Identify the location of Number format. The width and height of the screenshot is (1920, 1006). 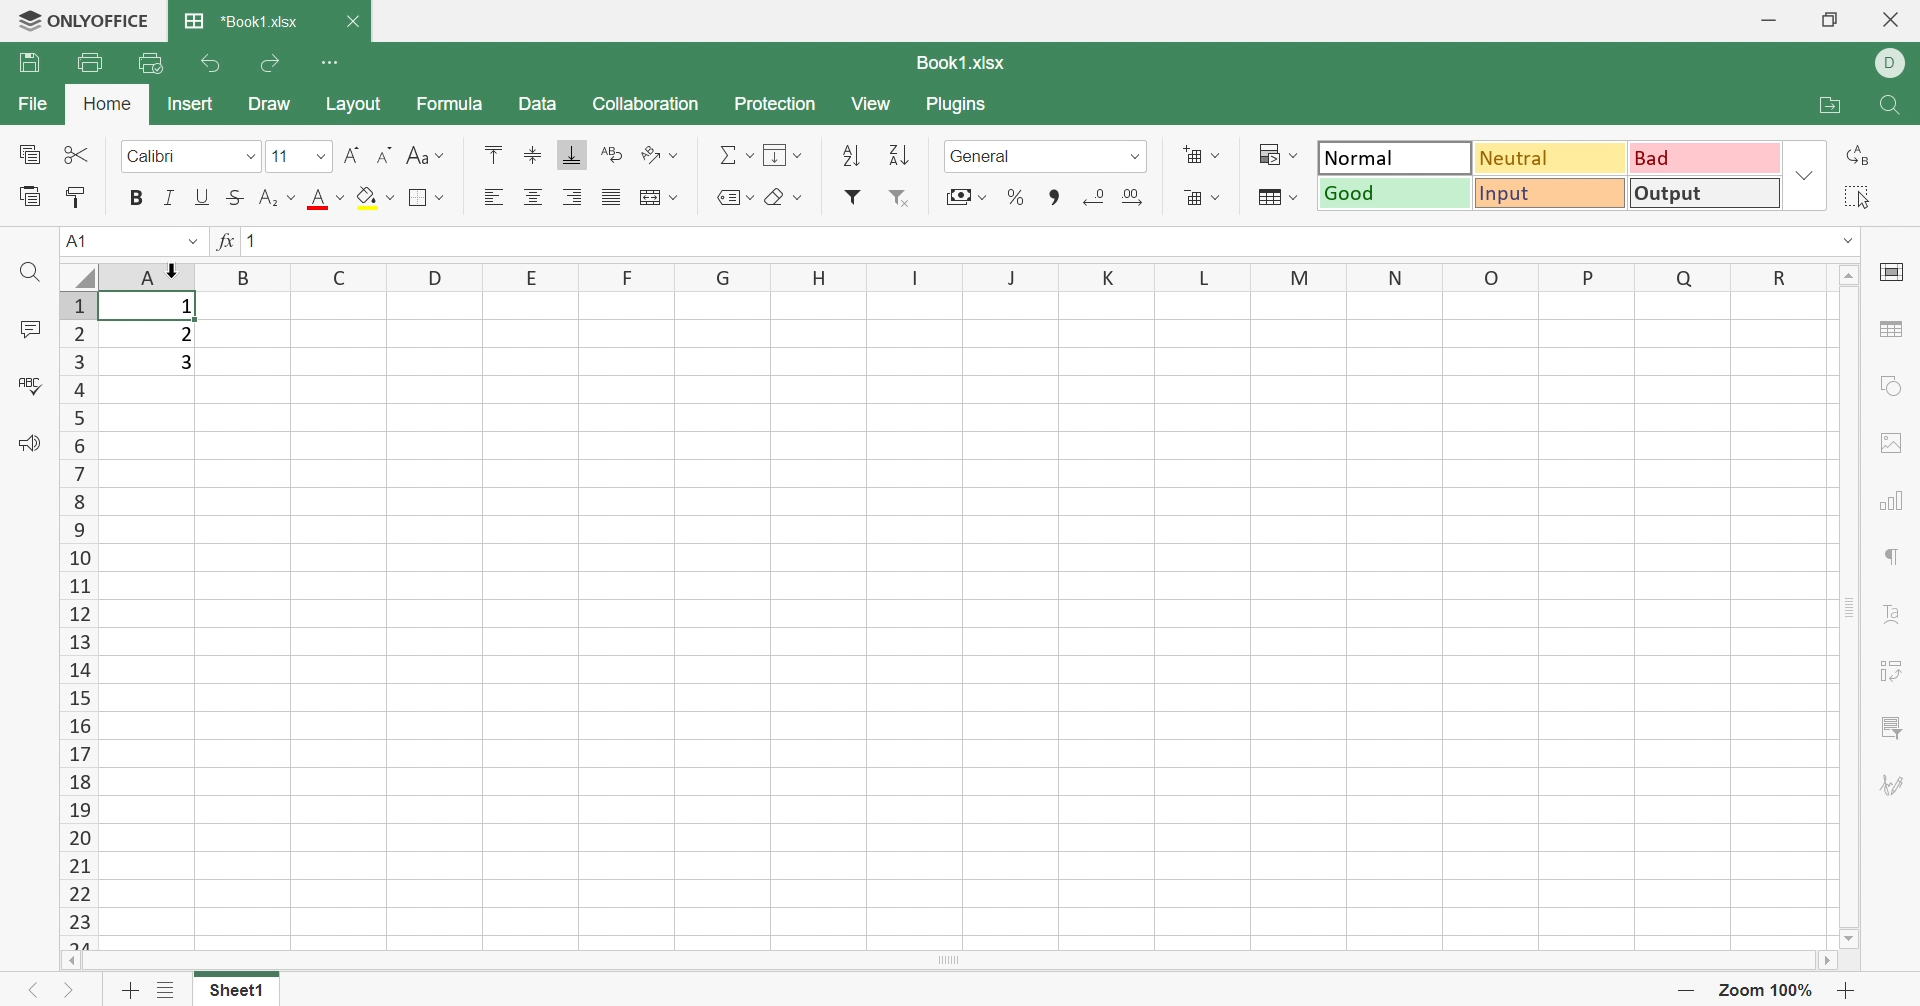
(1043, 155).